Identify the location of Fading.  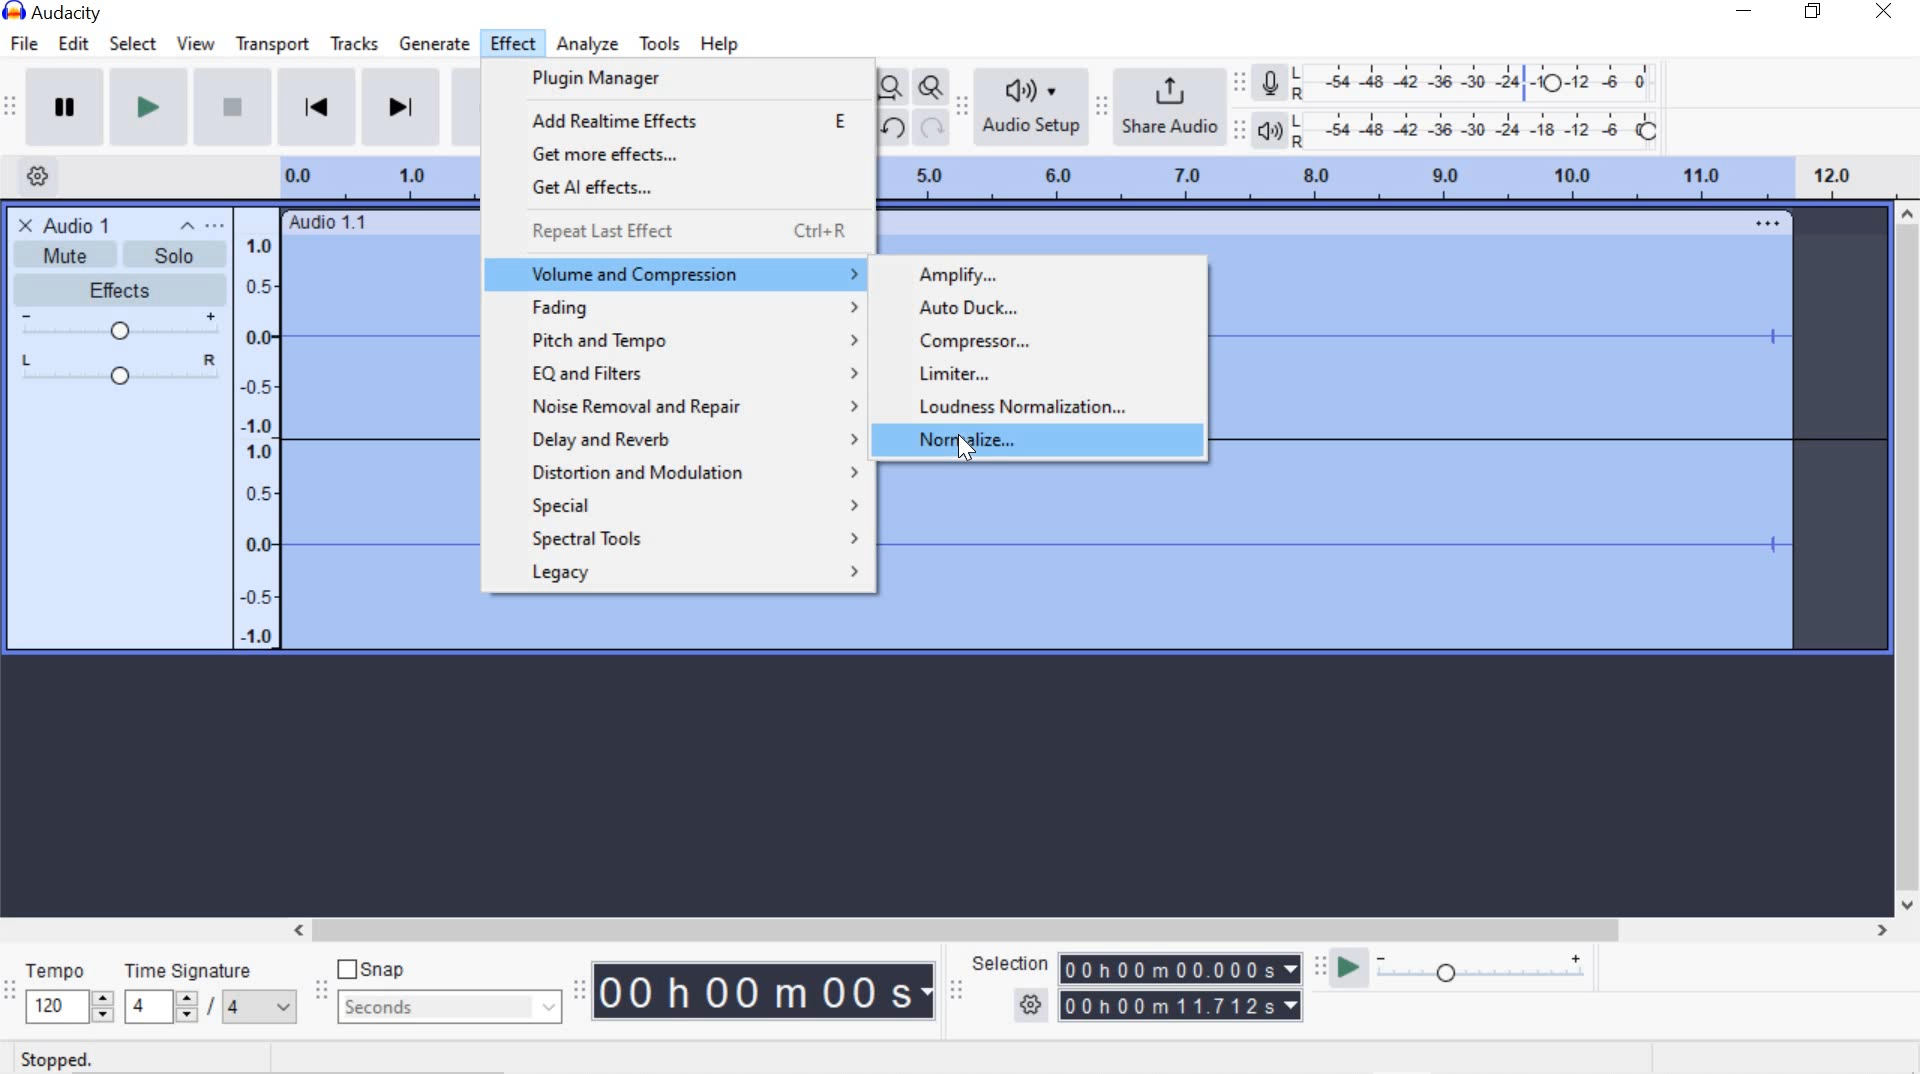
(687, 307).